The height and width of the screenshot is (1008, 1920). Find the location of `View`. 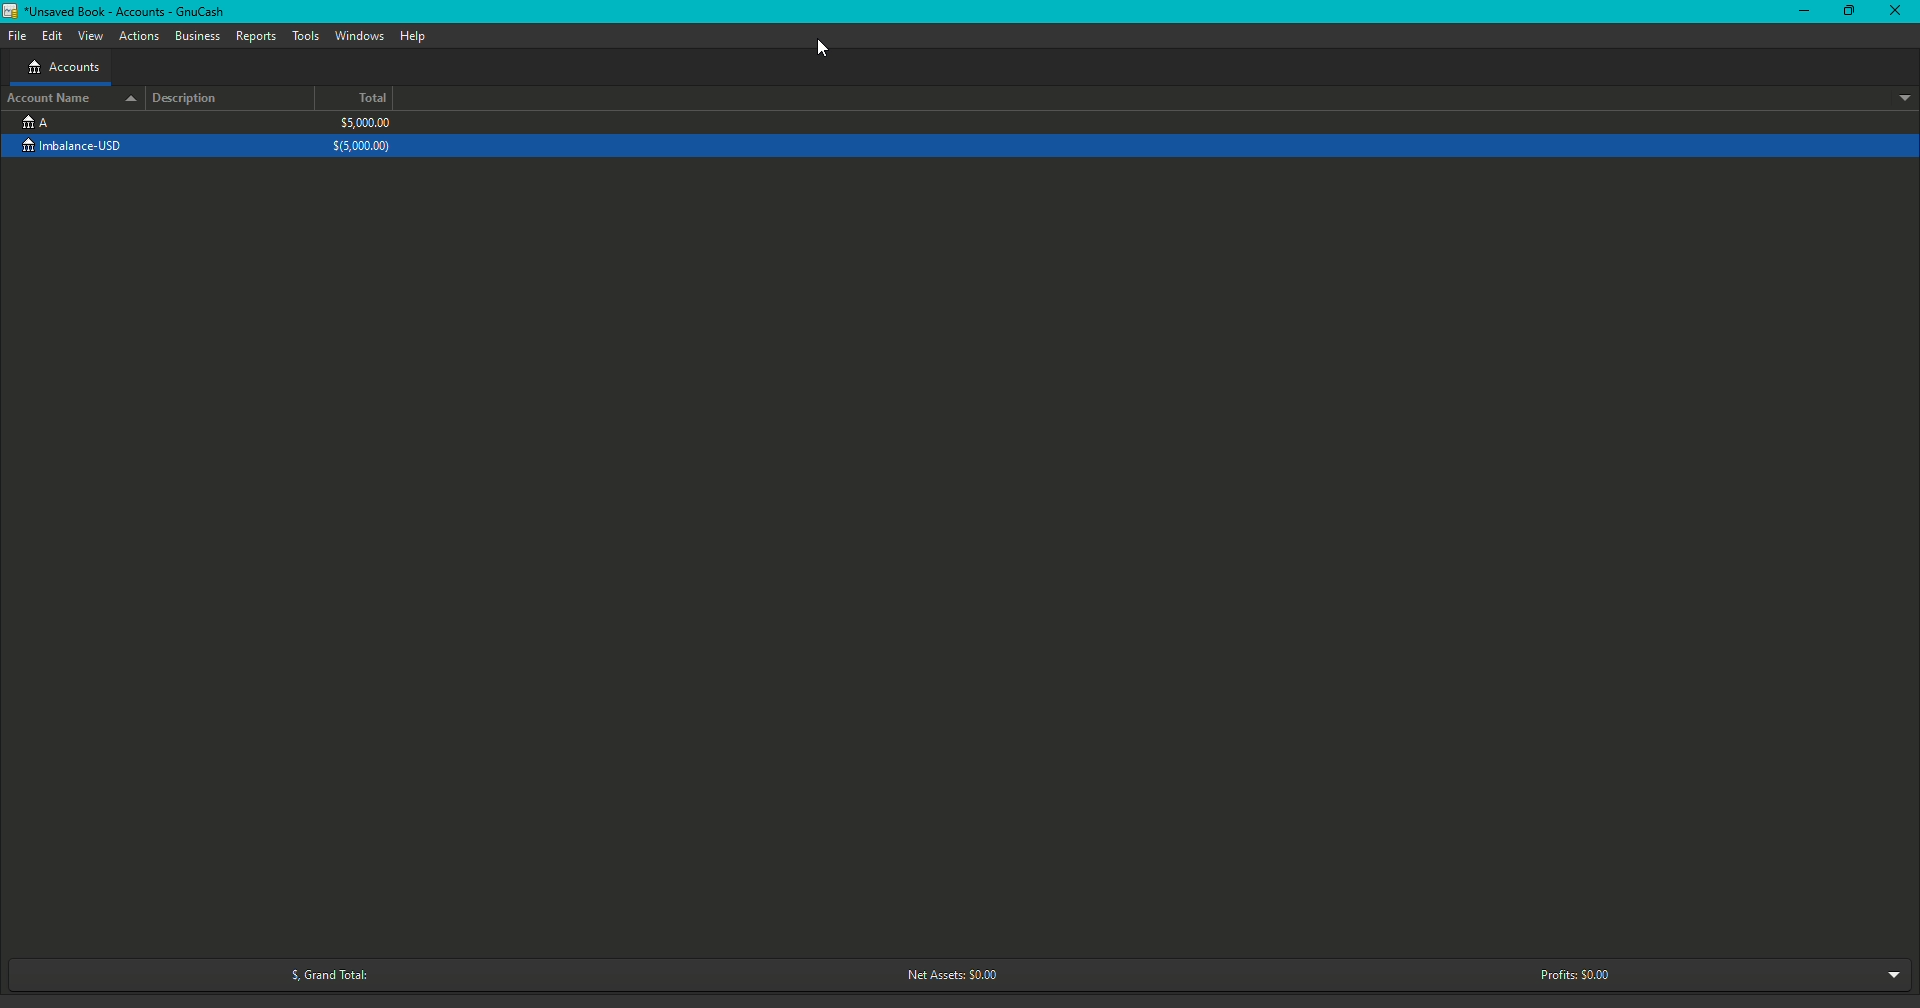

View is located at coordinates (92, 37).